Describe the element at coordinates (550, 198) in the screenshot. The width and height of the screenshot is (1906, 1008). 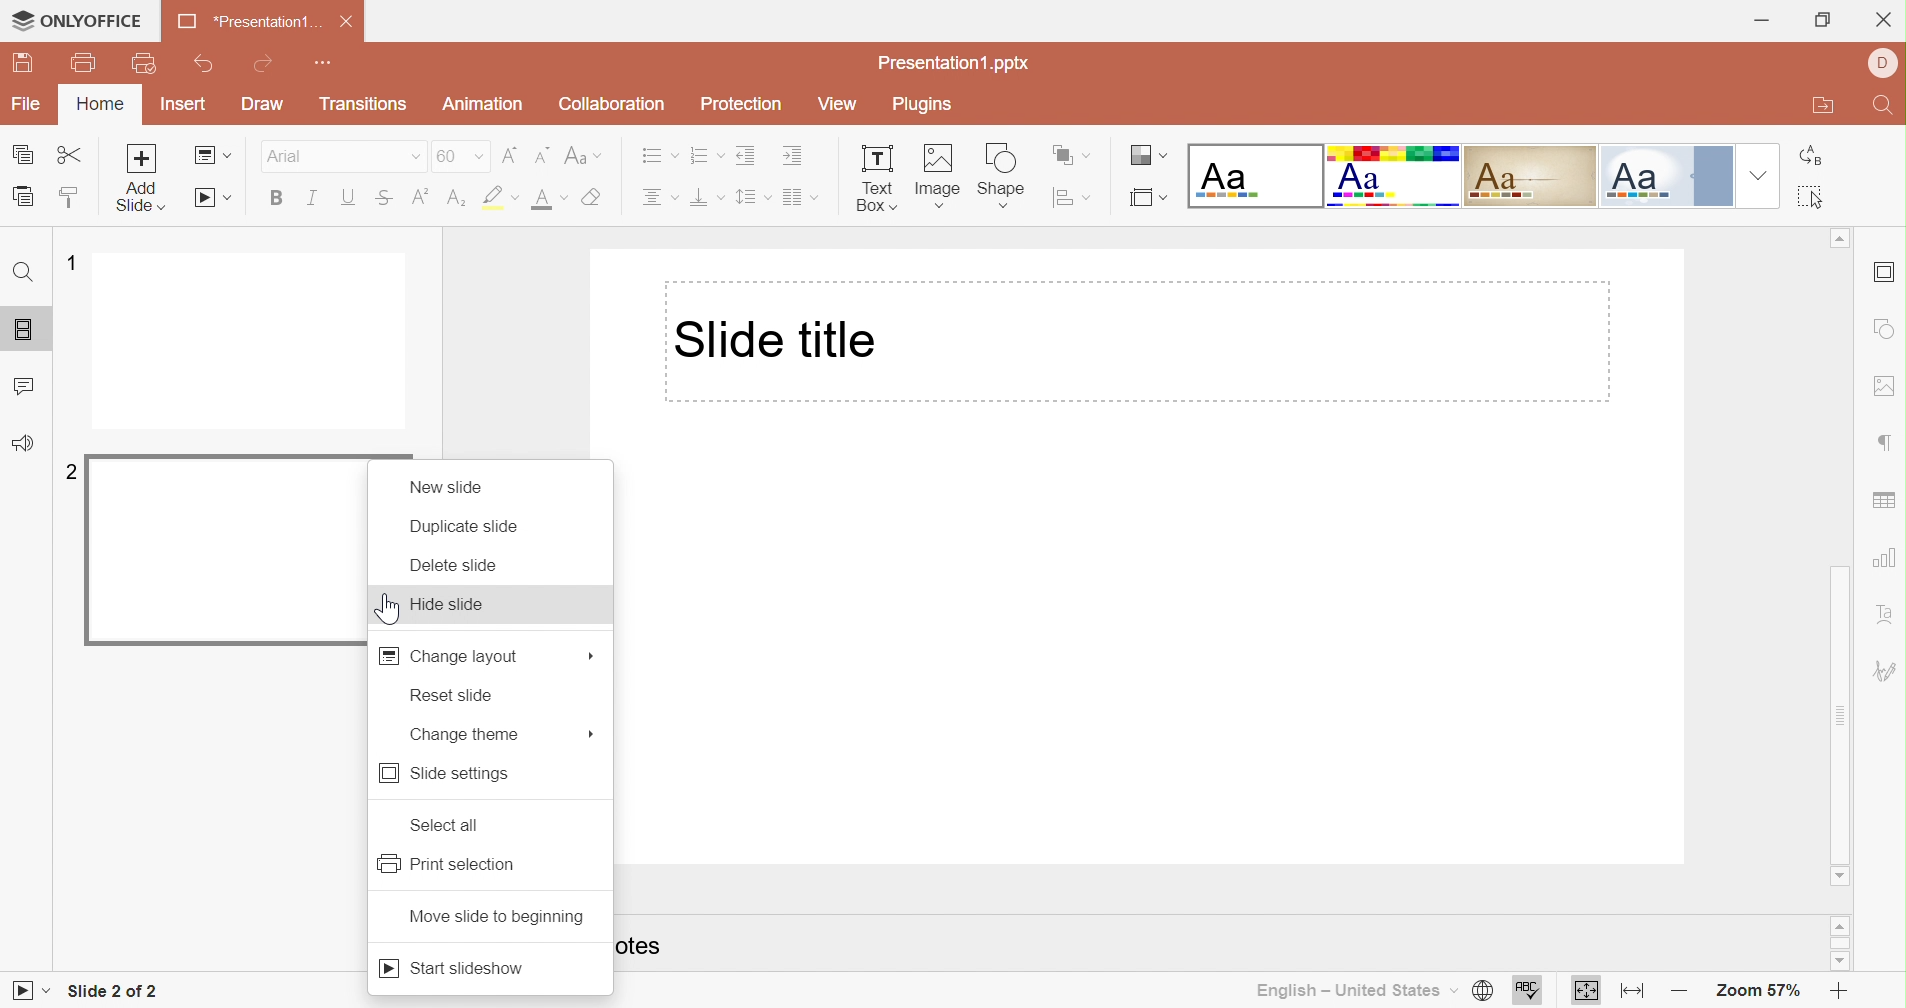
I see `Font color` at that location.